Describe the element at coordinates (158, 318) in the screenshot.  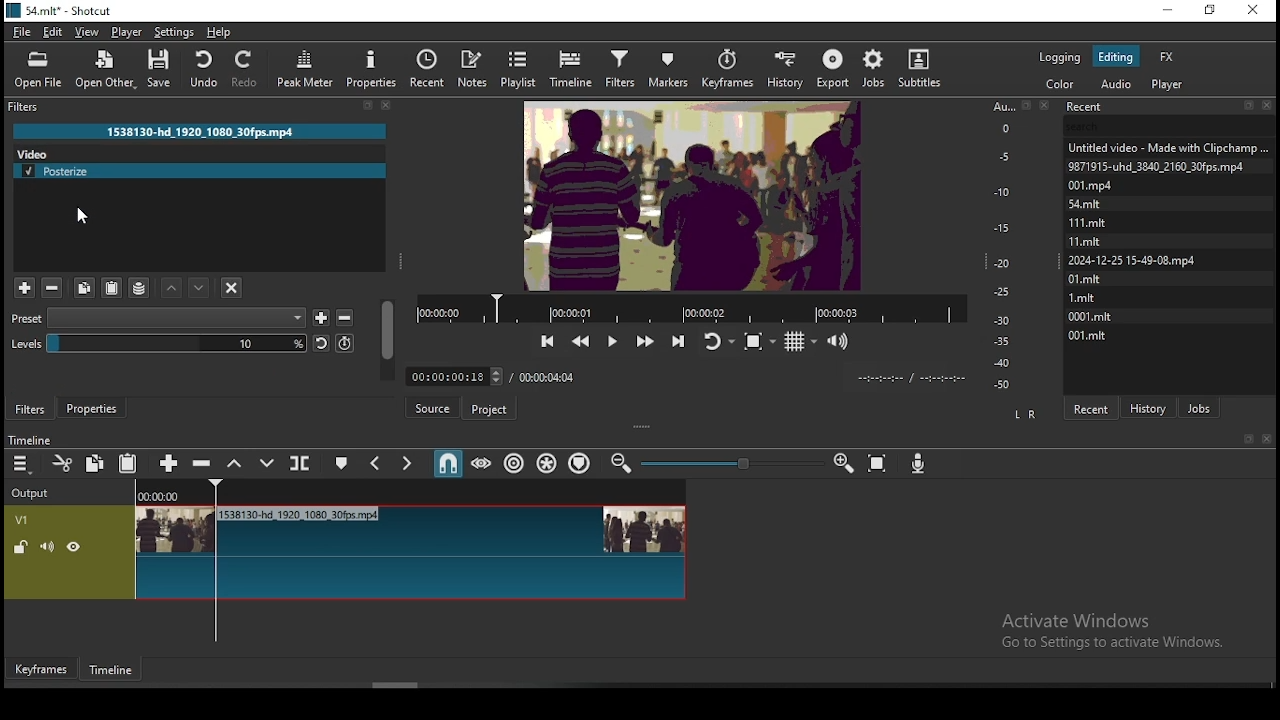
I see `preset` at that location.